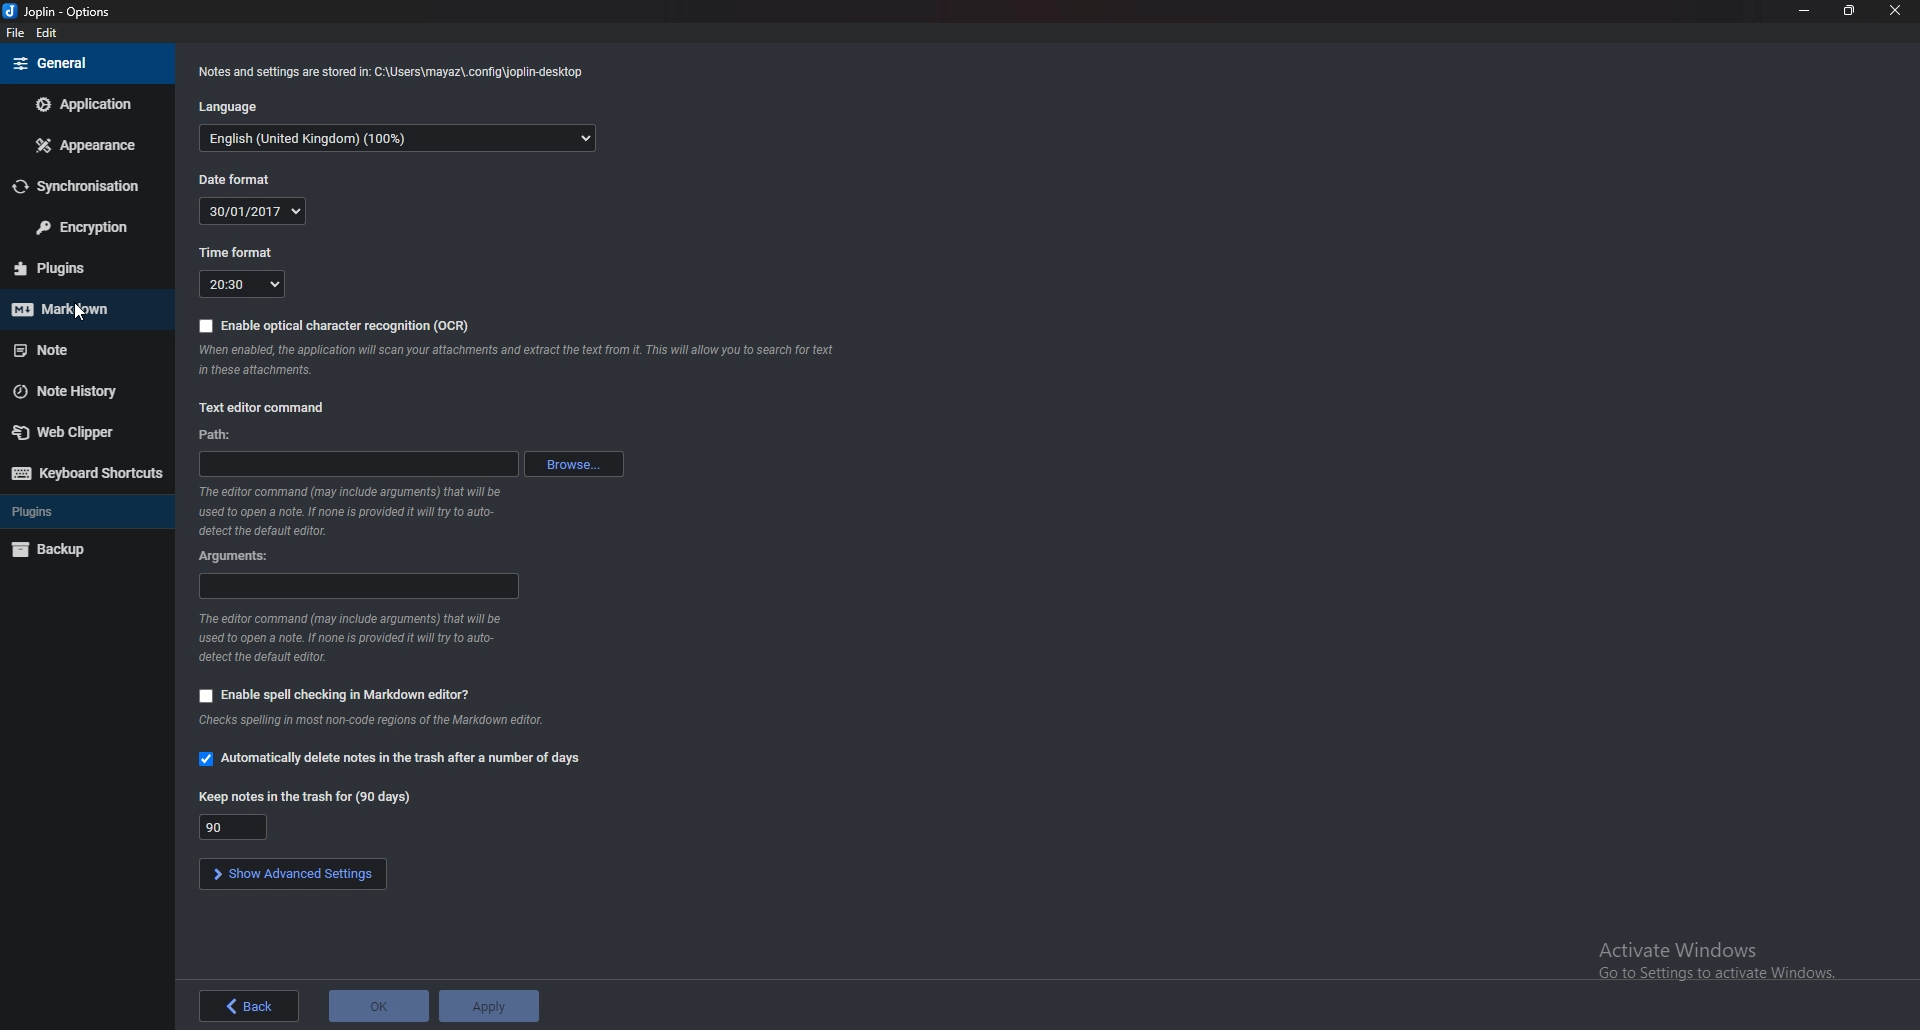 The image size is (1920, 1030). Describe the element at coordinates (241, 284) in the screenshot. I see `Time format` at that location.